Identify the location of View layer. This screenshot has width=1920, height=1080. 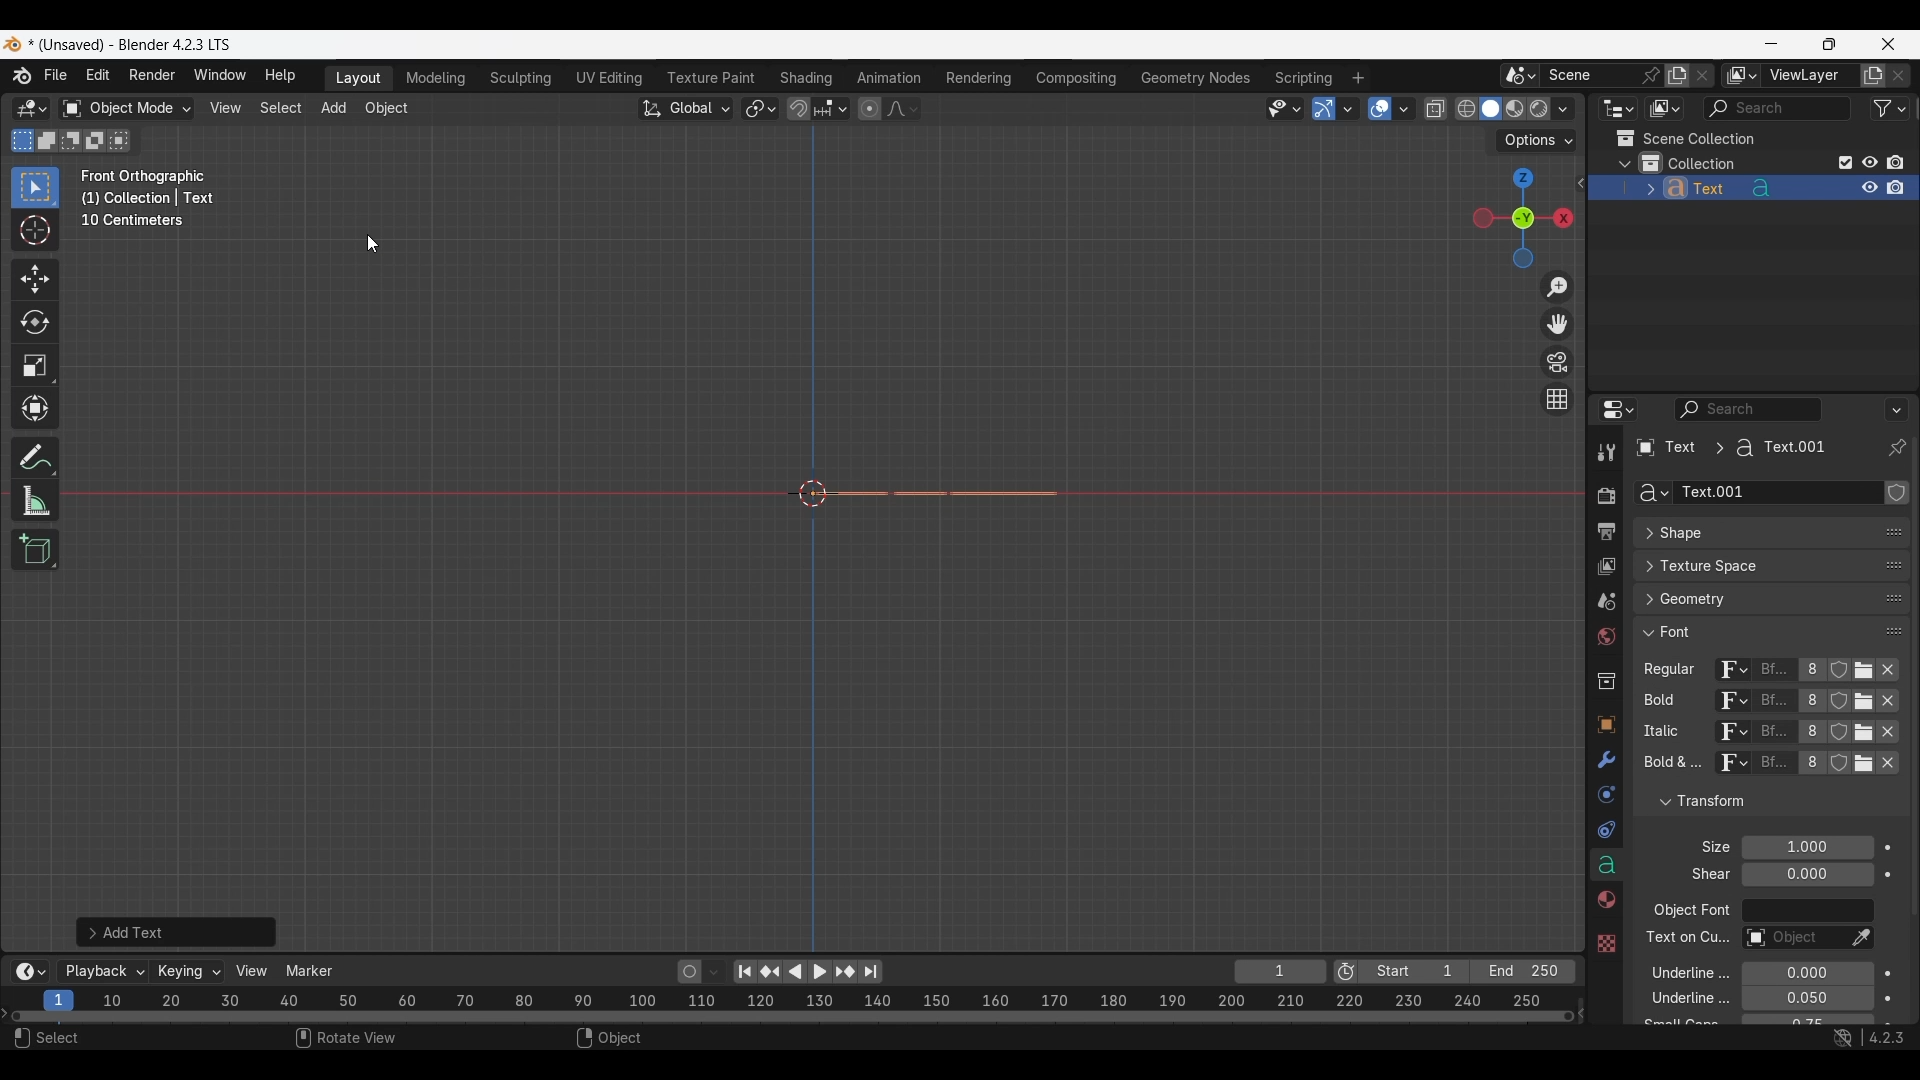
(1605, 568).